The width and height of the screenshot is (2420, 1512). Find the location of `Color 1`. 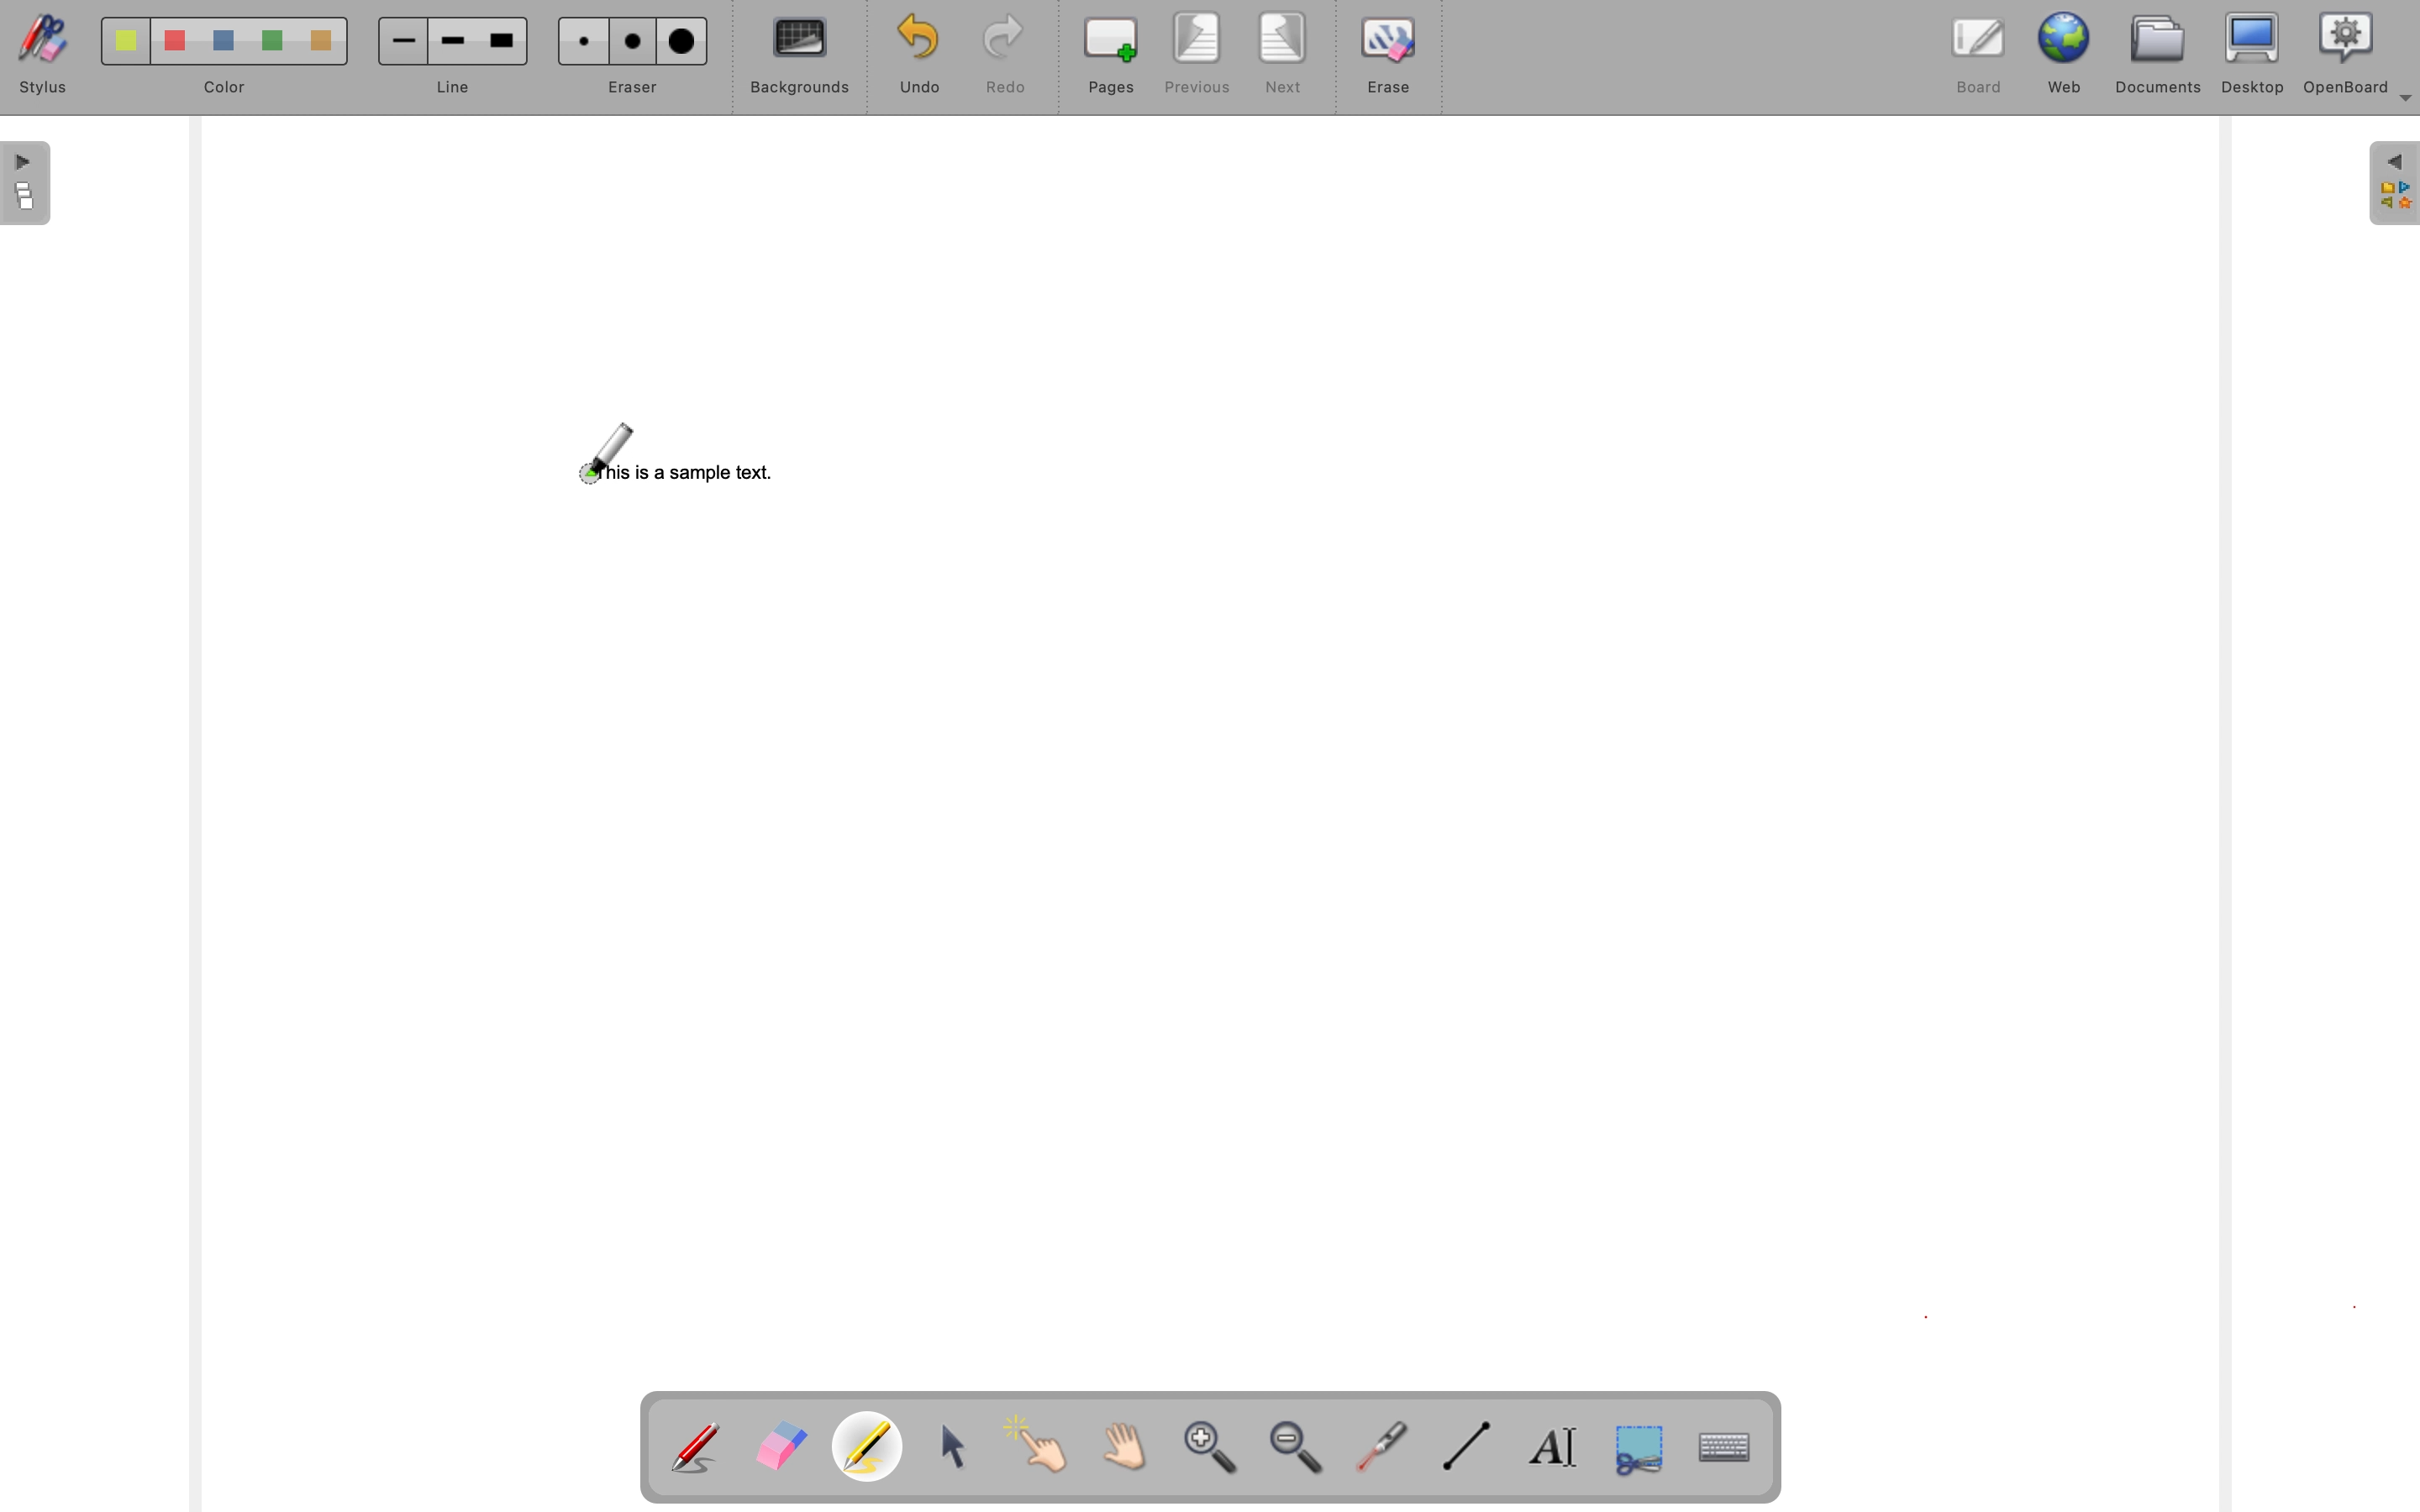

Color 1 is located at coordinates (128, 42).